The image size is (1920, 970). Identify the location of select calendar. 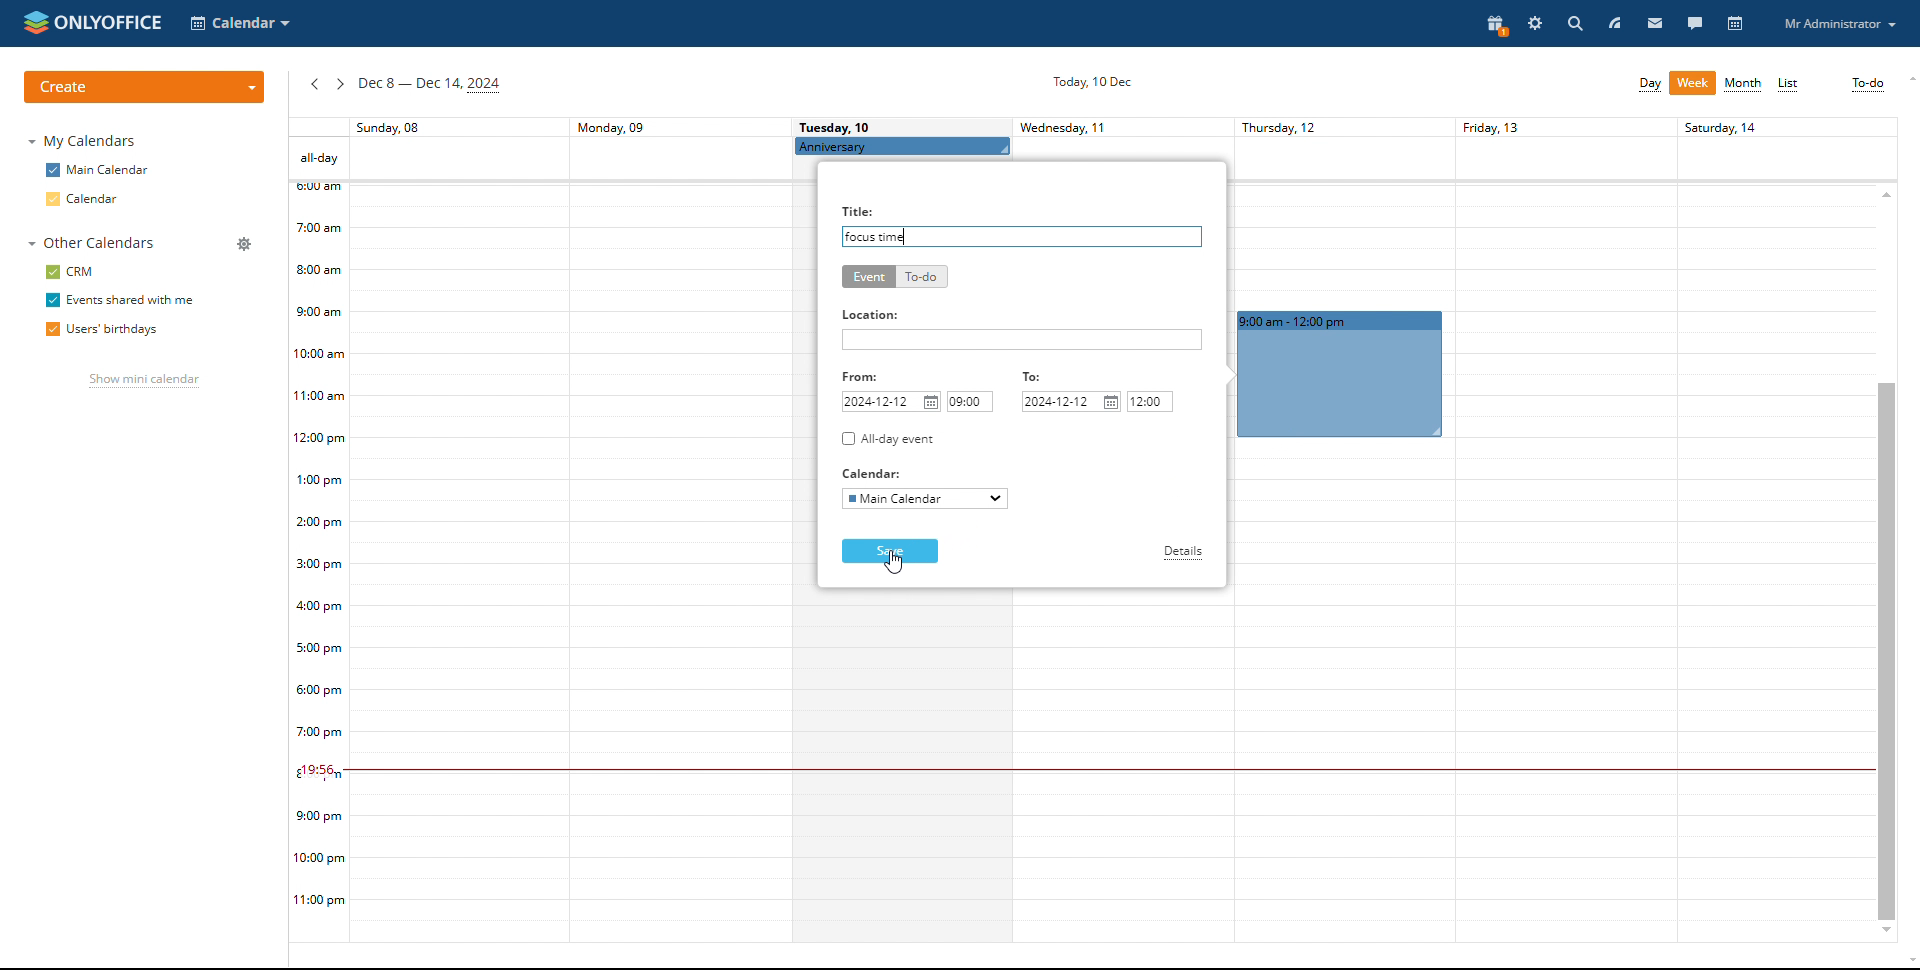
(924, 499).